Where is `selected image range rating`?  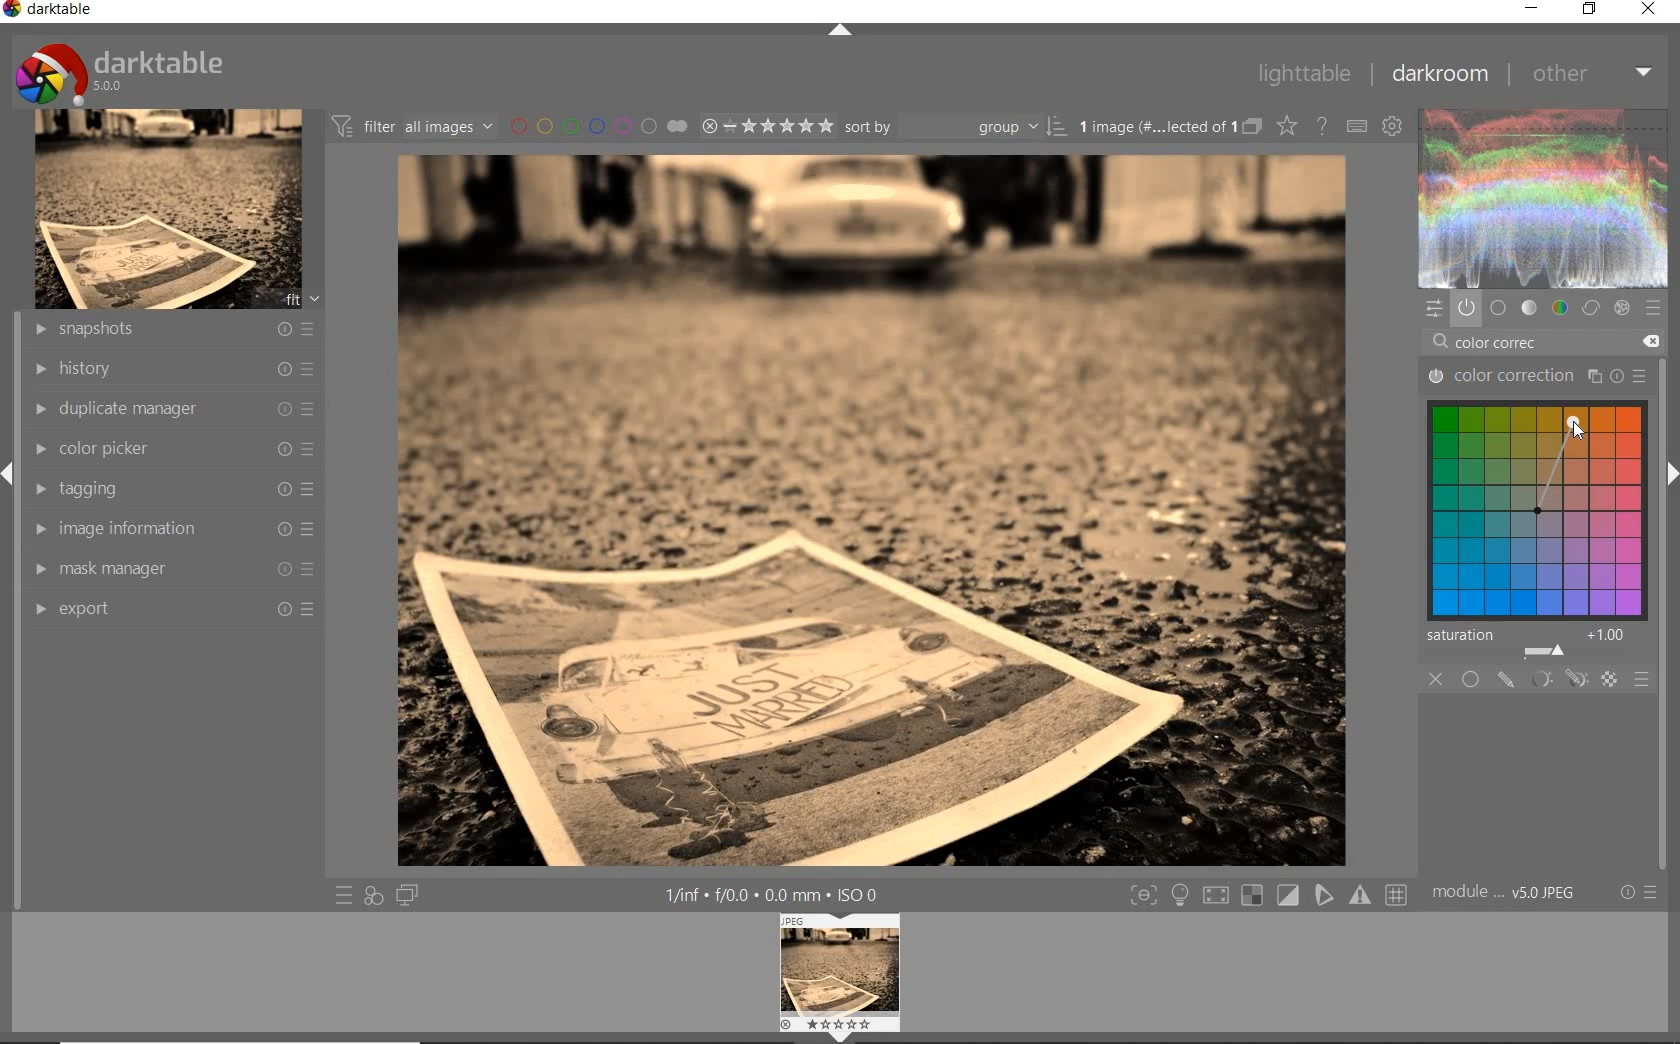
selected image range rating is located at coordinates (764, 126).